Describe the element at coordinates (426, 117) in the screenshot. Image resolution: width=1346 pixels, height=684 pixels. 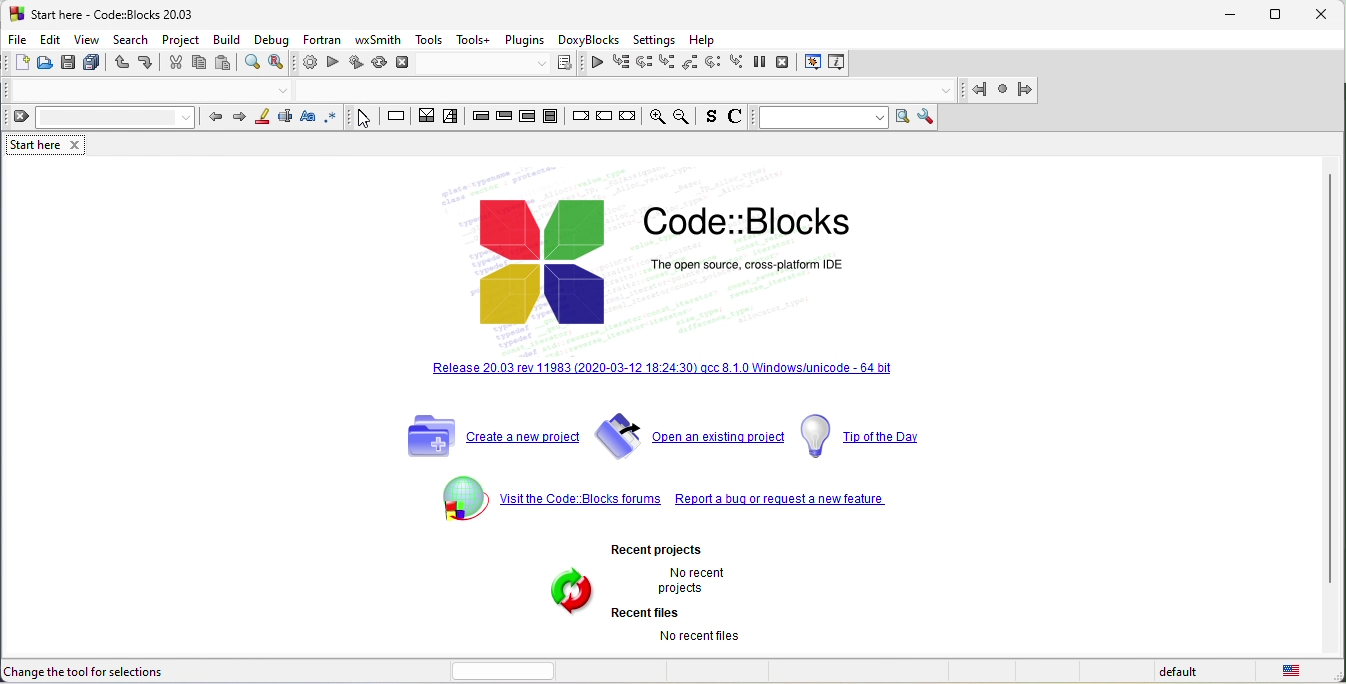
I see `decision` at that location.